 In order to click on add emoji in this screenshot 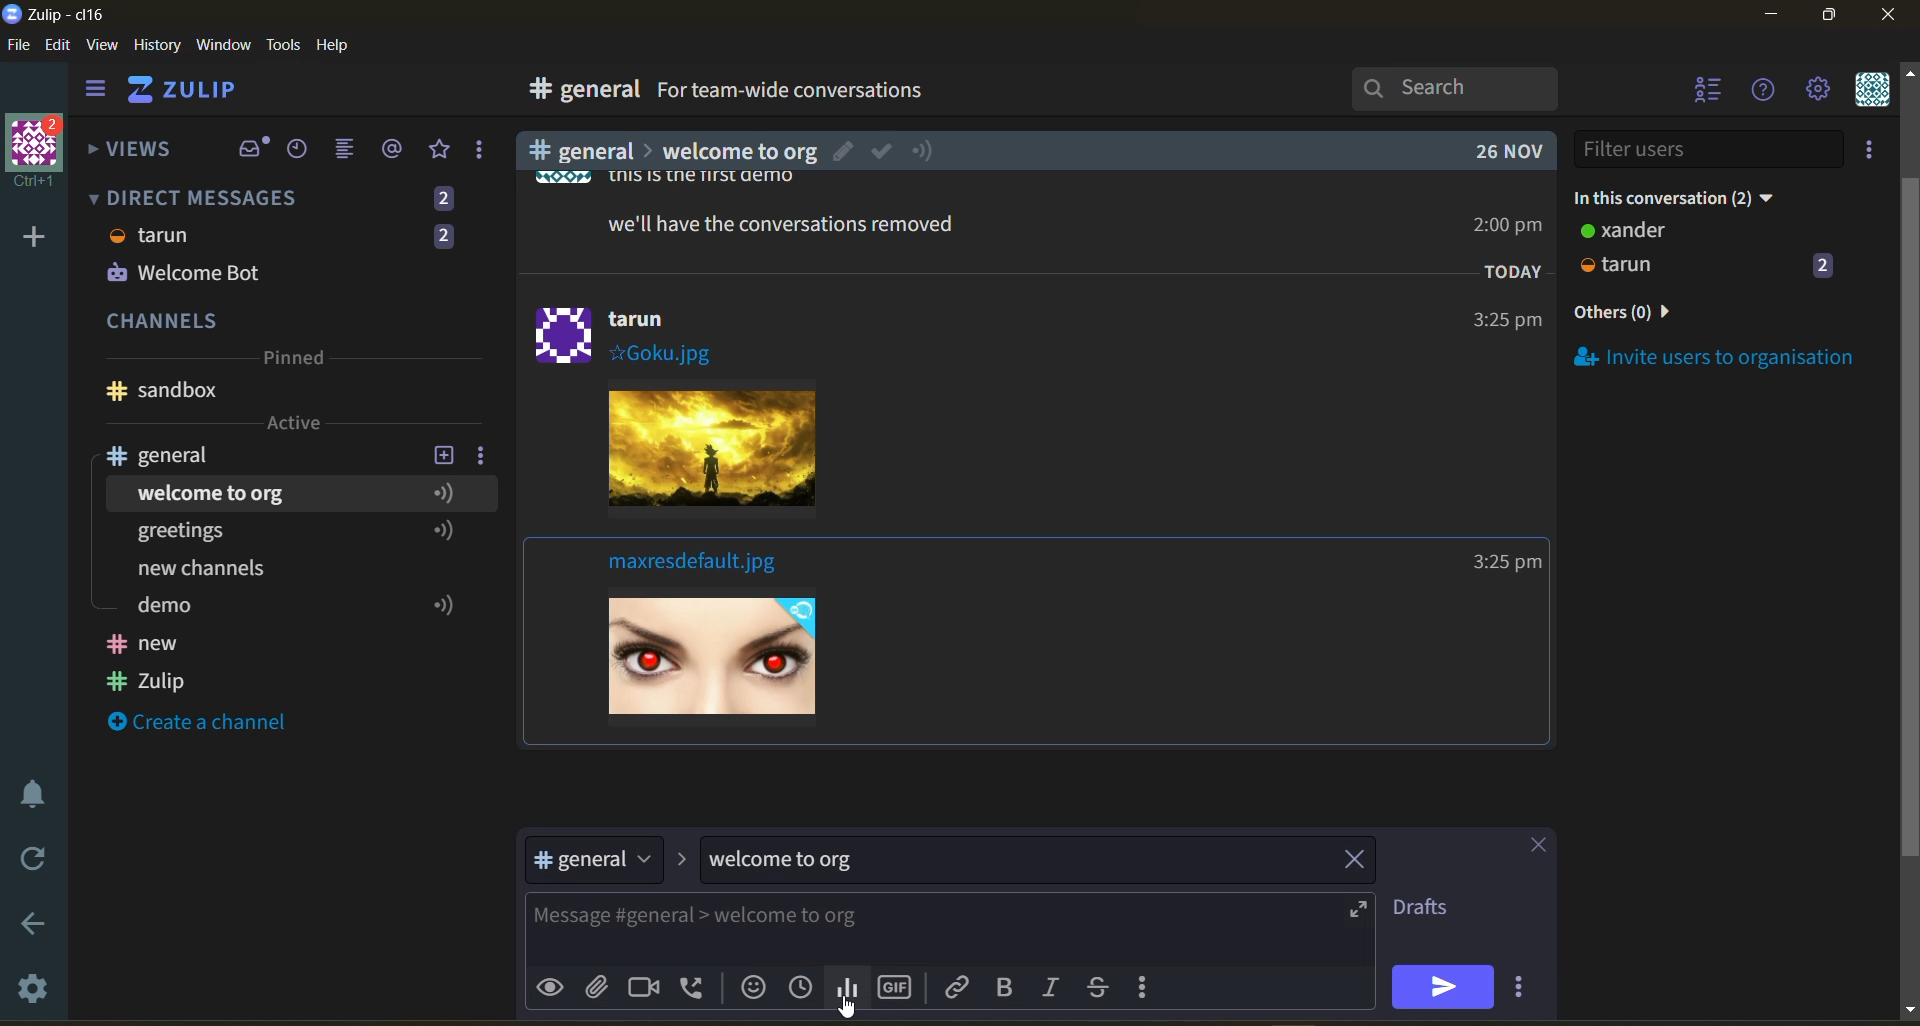, I will do `click(751, 986)`.